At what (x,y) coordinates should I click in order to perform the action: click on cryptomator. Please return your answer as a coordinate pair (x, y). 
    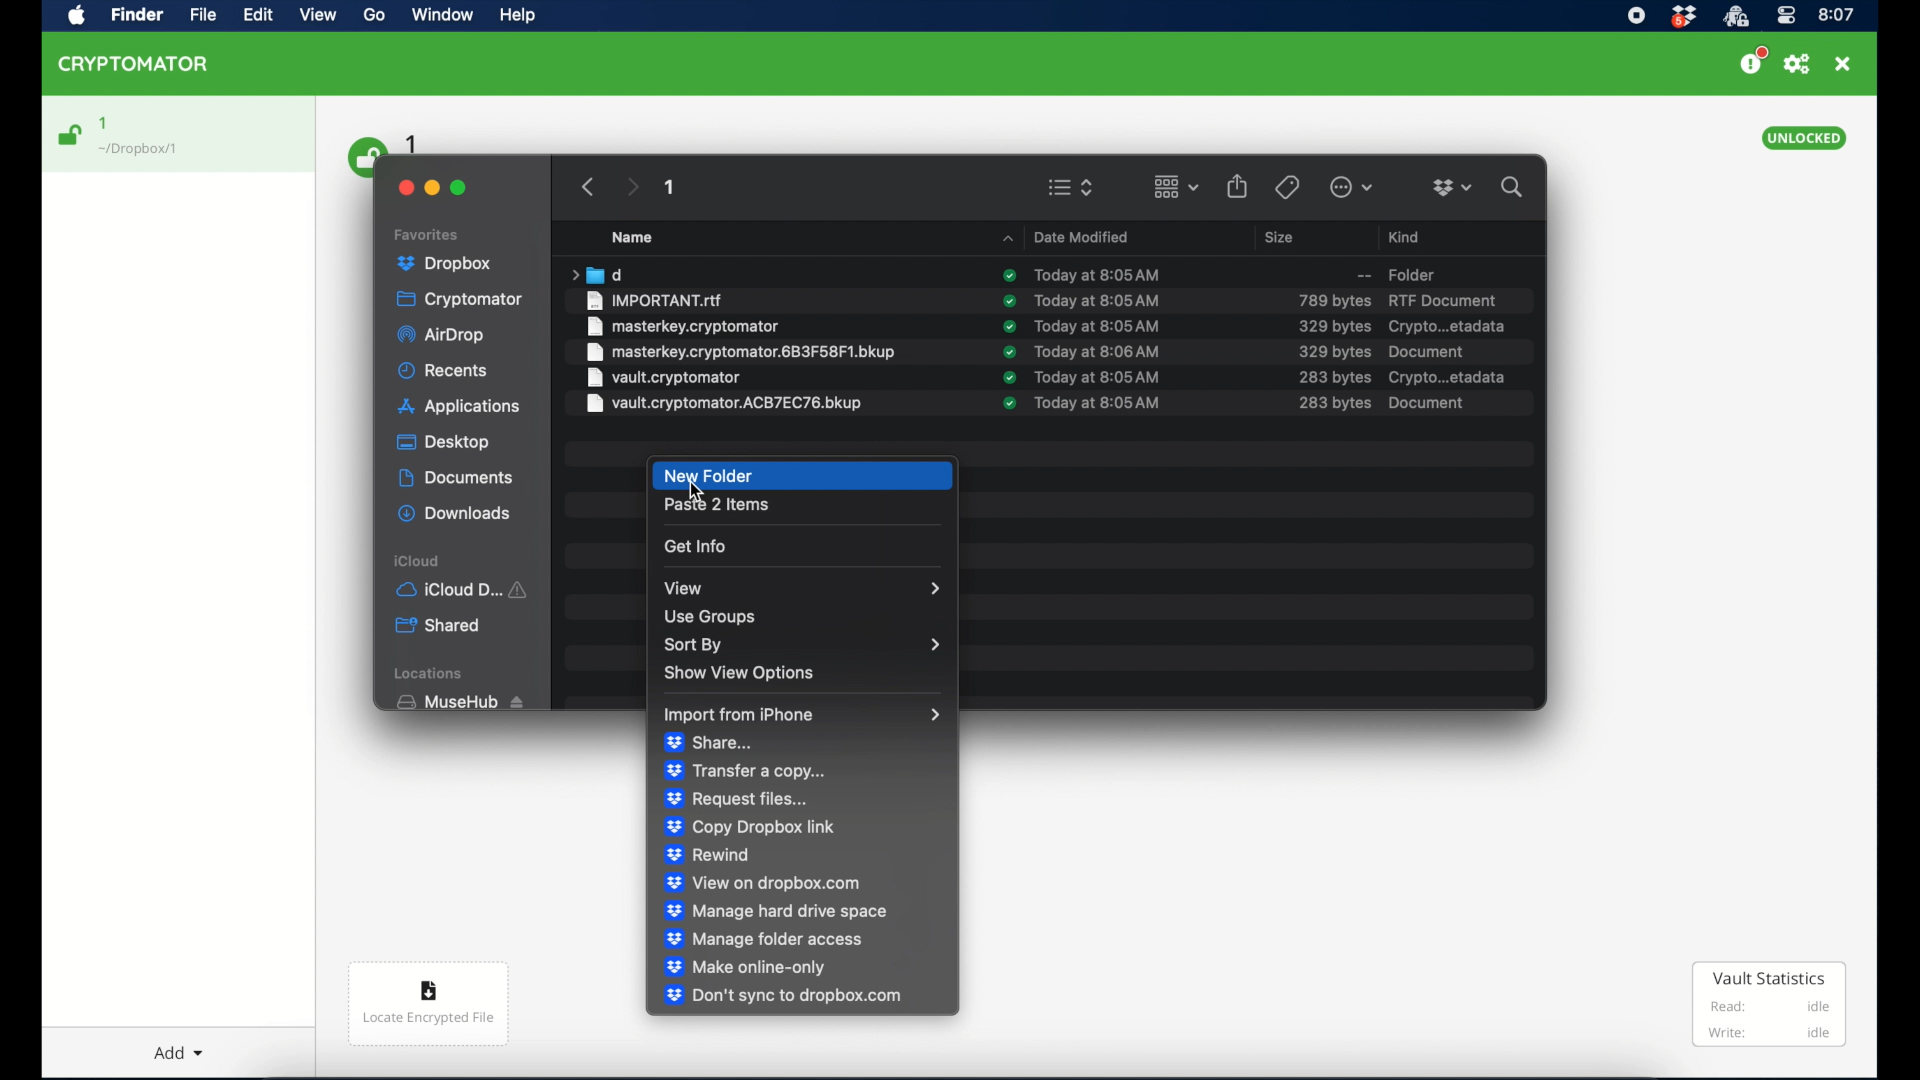
    Looking at the image, I should click on (461, 300).